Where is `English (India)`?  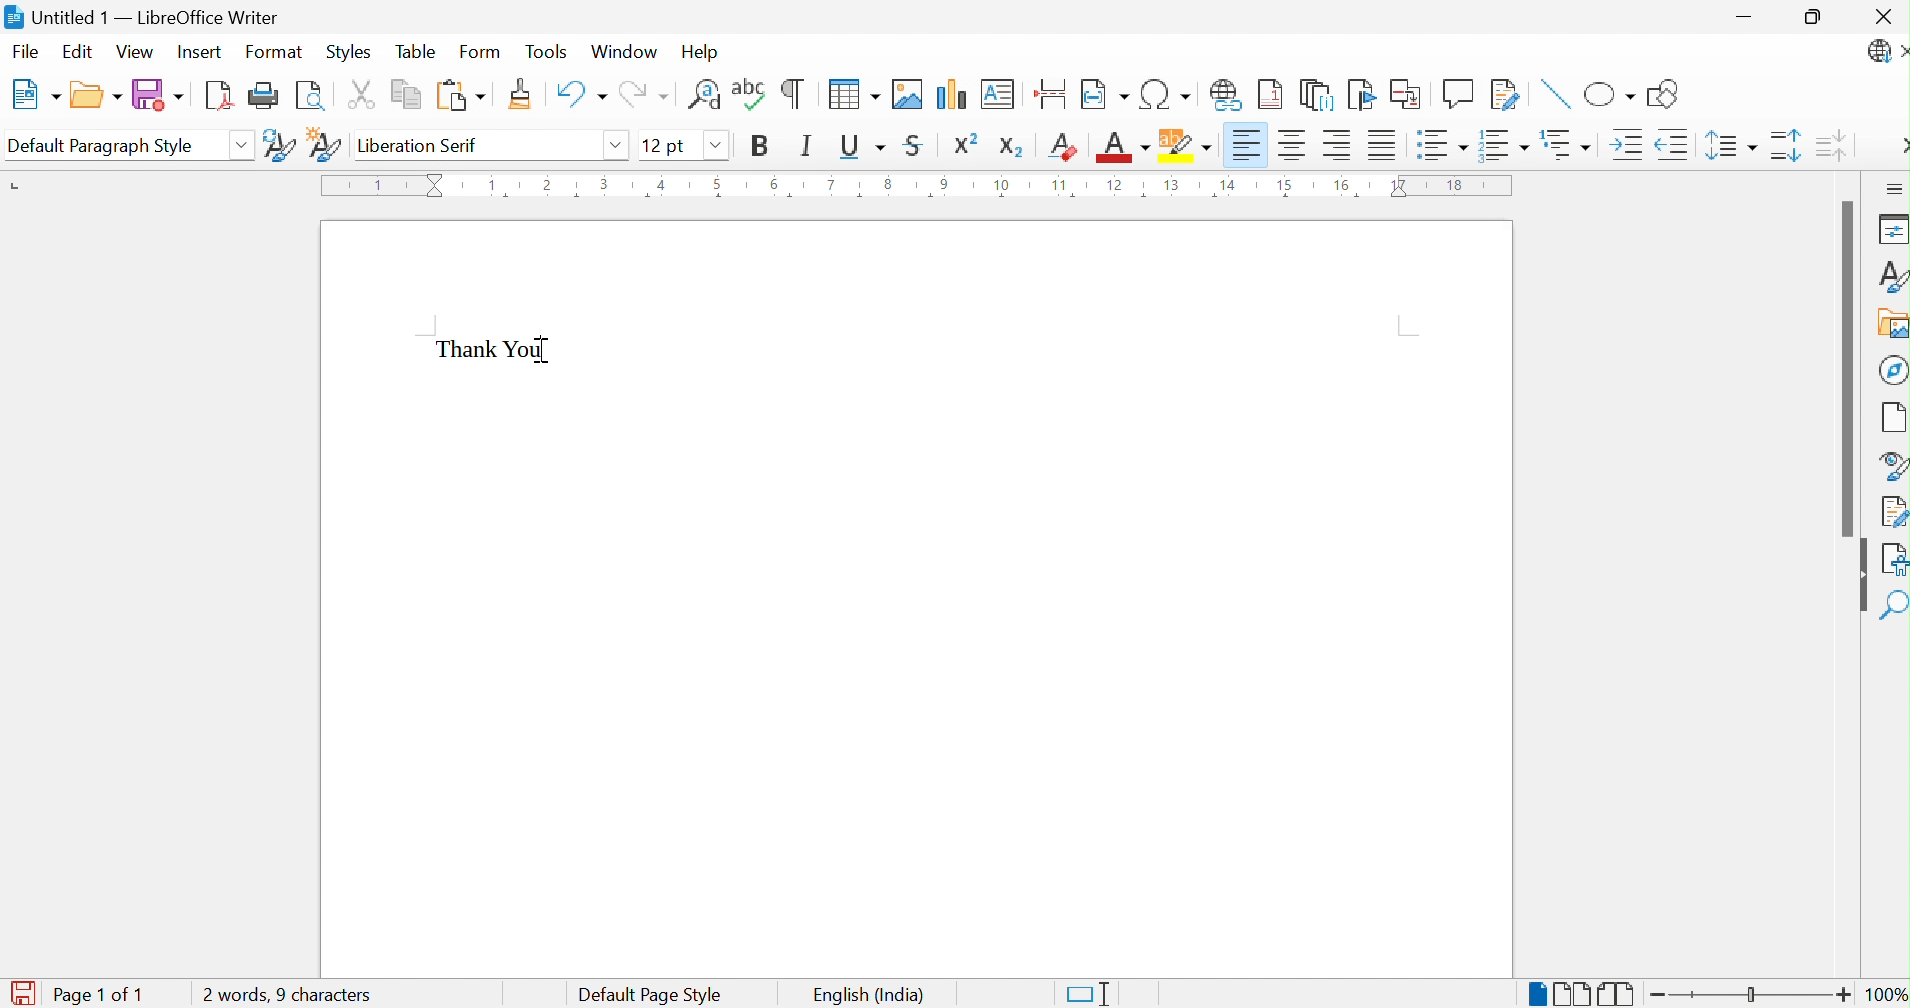
English (India) is located at coordinates (867, 994).